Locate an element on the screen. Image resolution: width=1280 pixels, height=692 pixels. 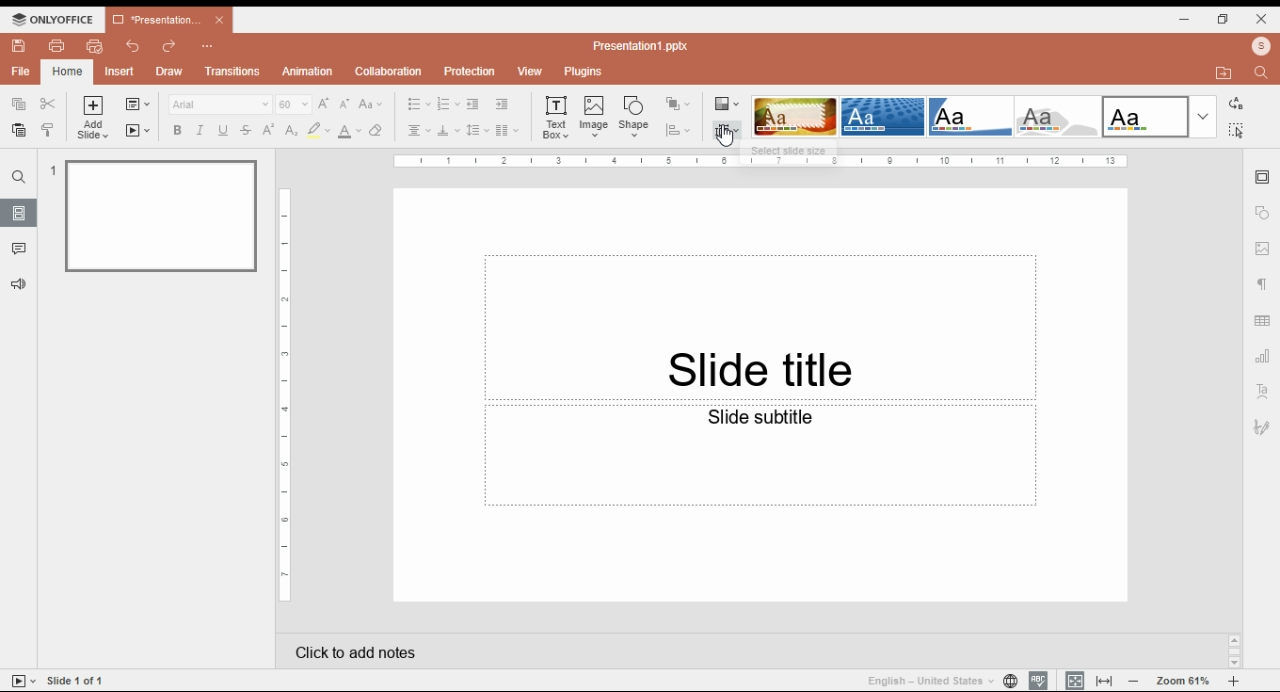
align shape is located at coordinates (680, 130).